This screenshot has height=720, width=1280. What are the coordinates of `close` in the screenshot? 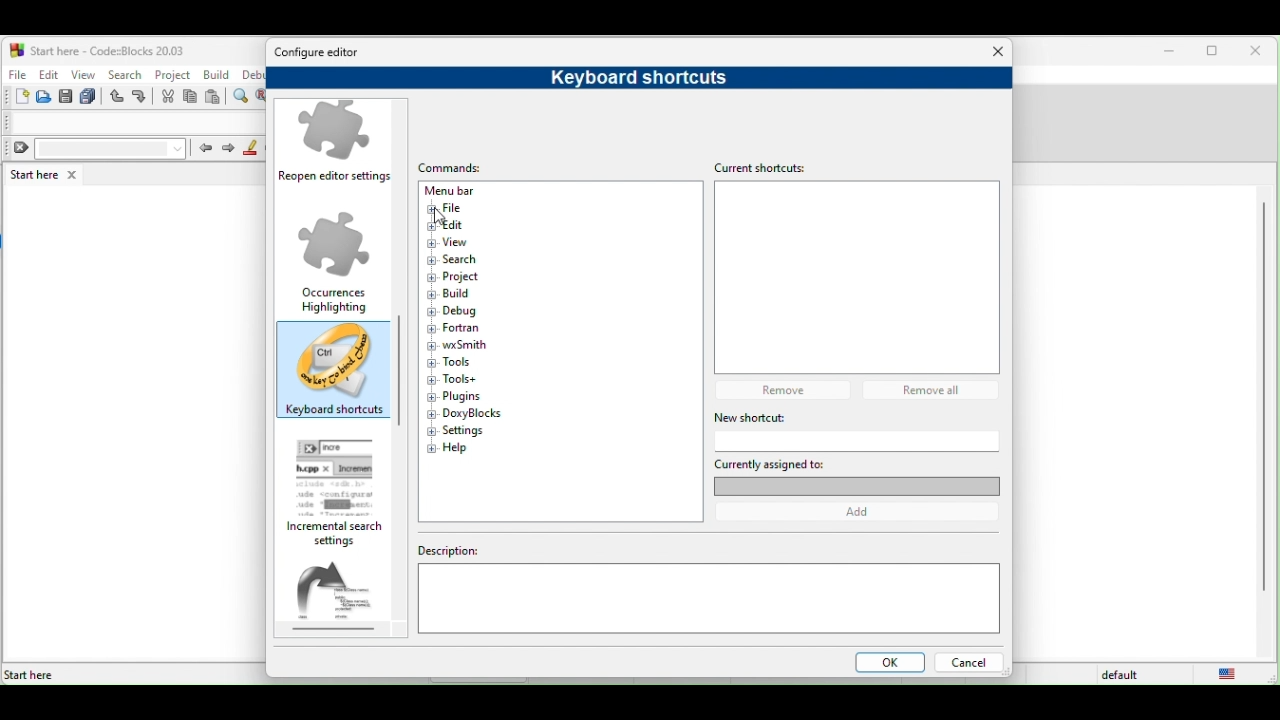 It's located at (1260, 52).